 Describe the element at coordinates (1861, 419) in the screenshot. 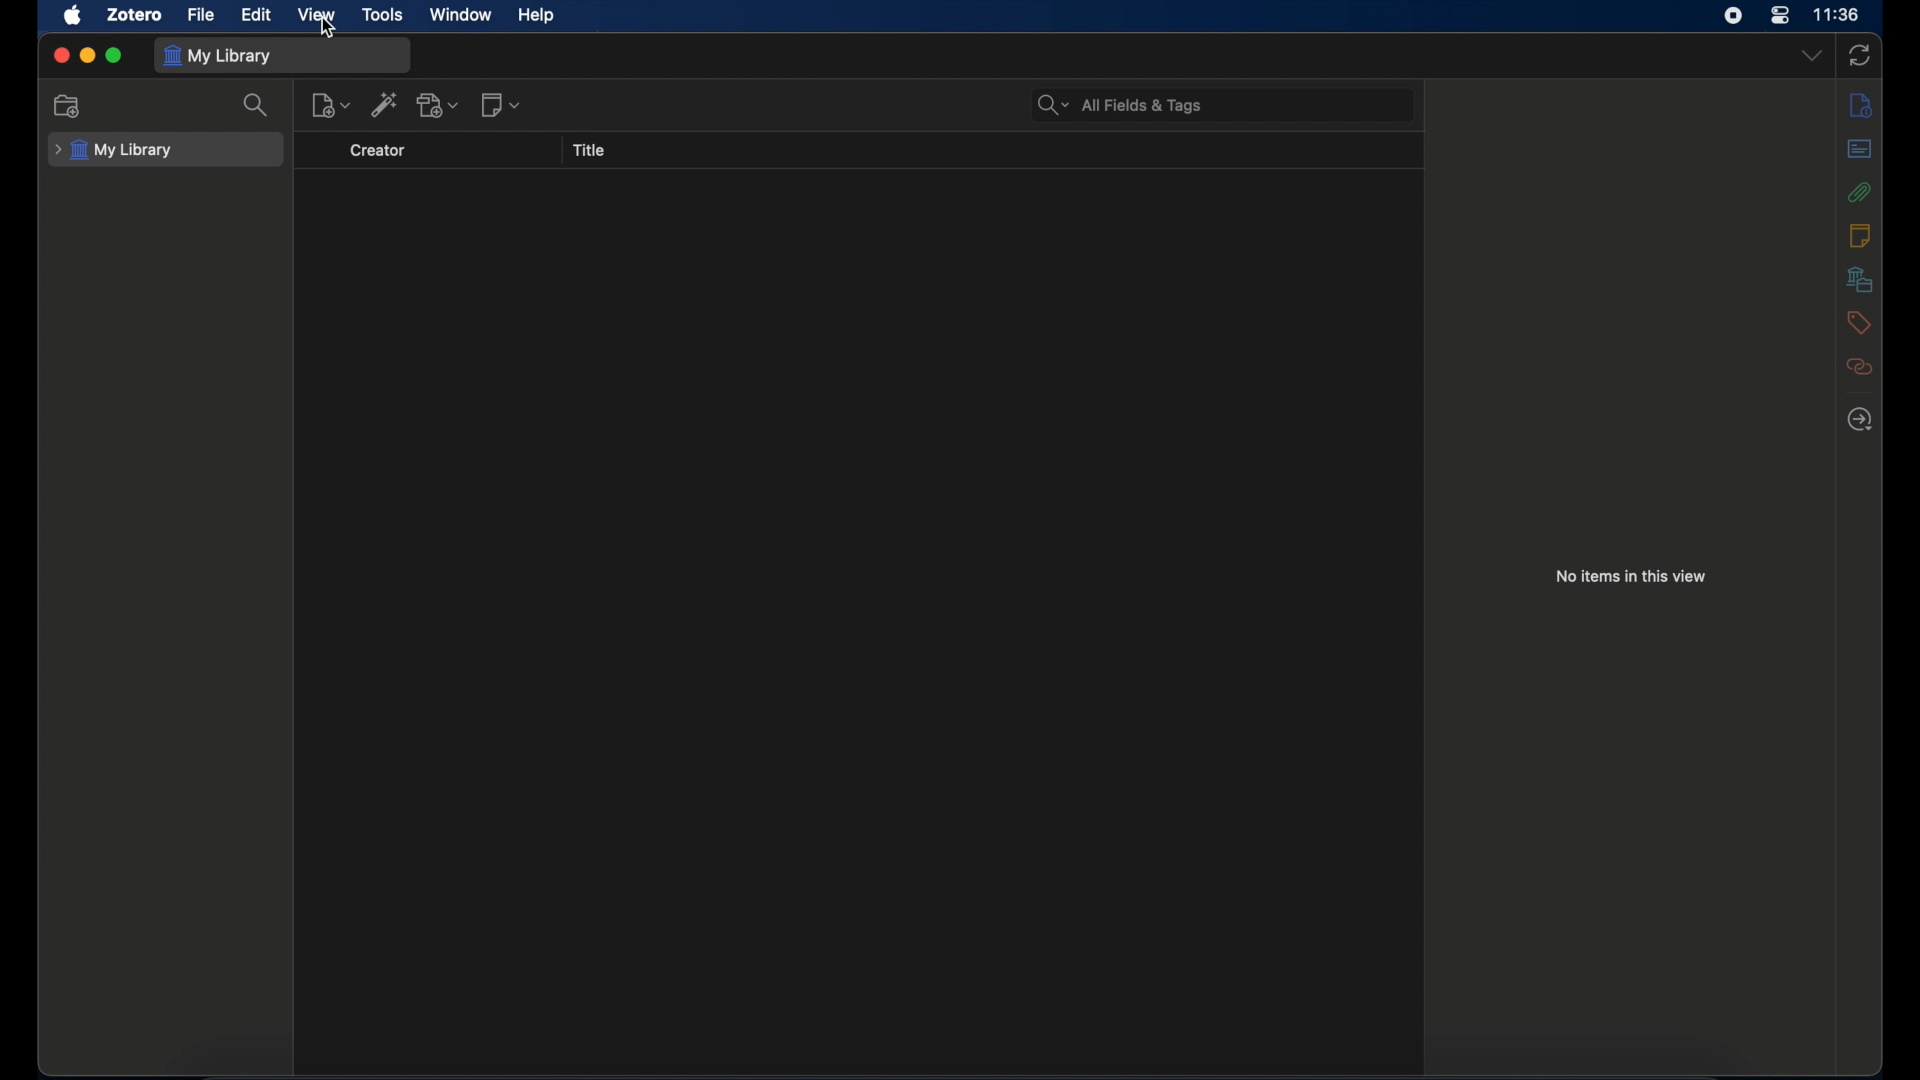

I see `related` at that location.